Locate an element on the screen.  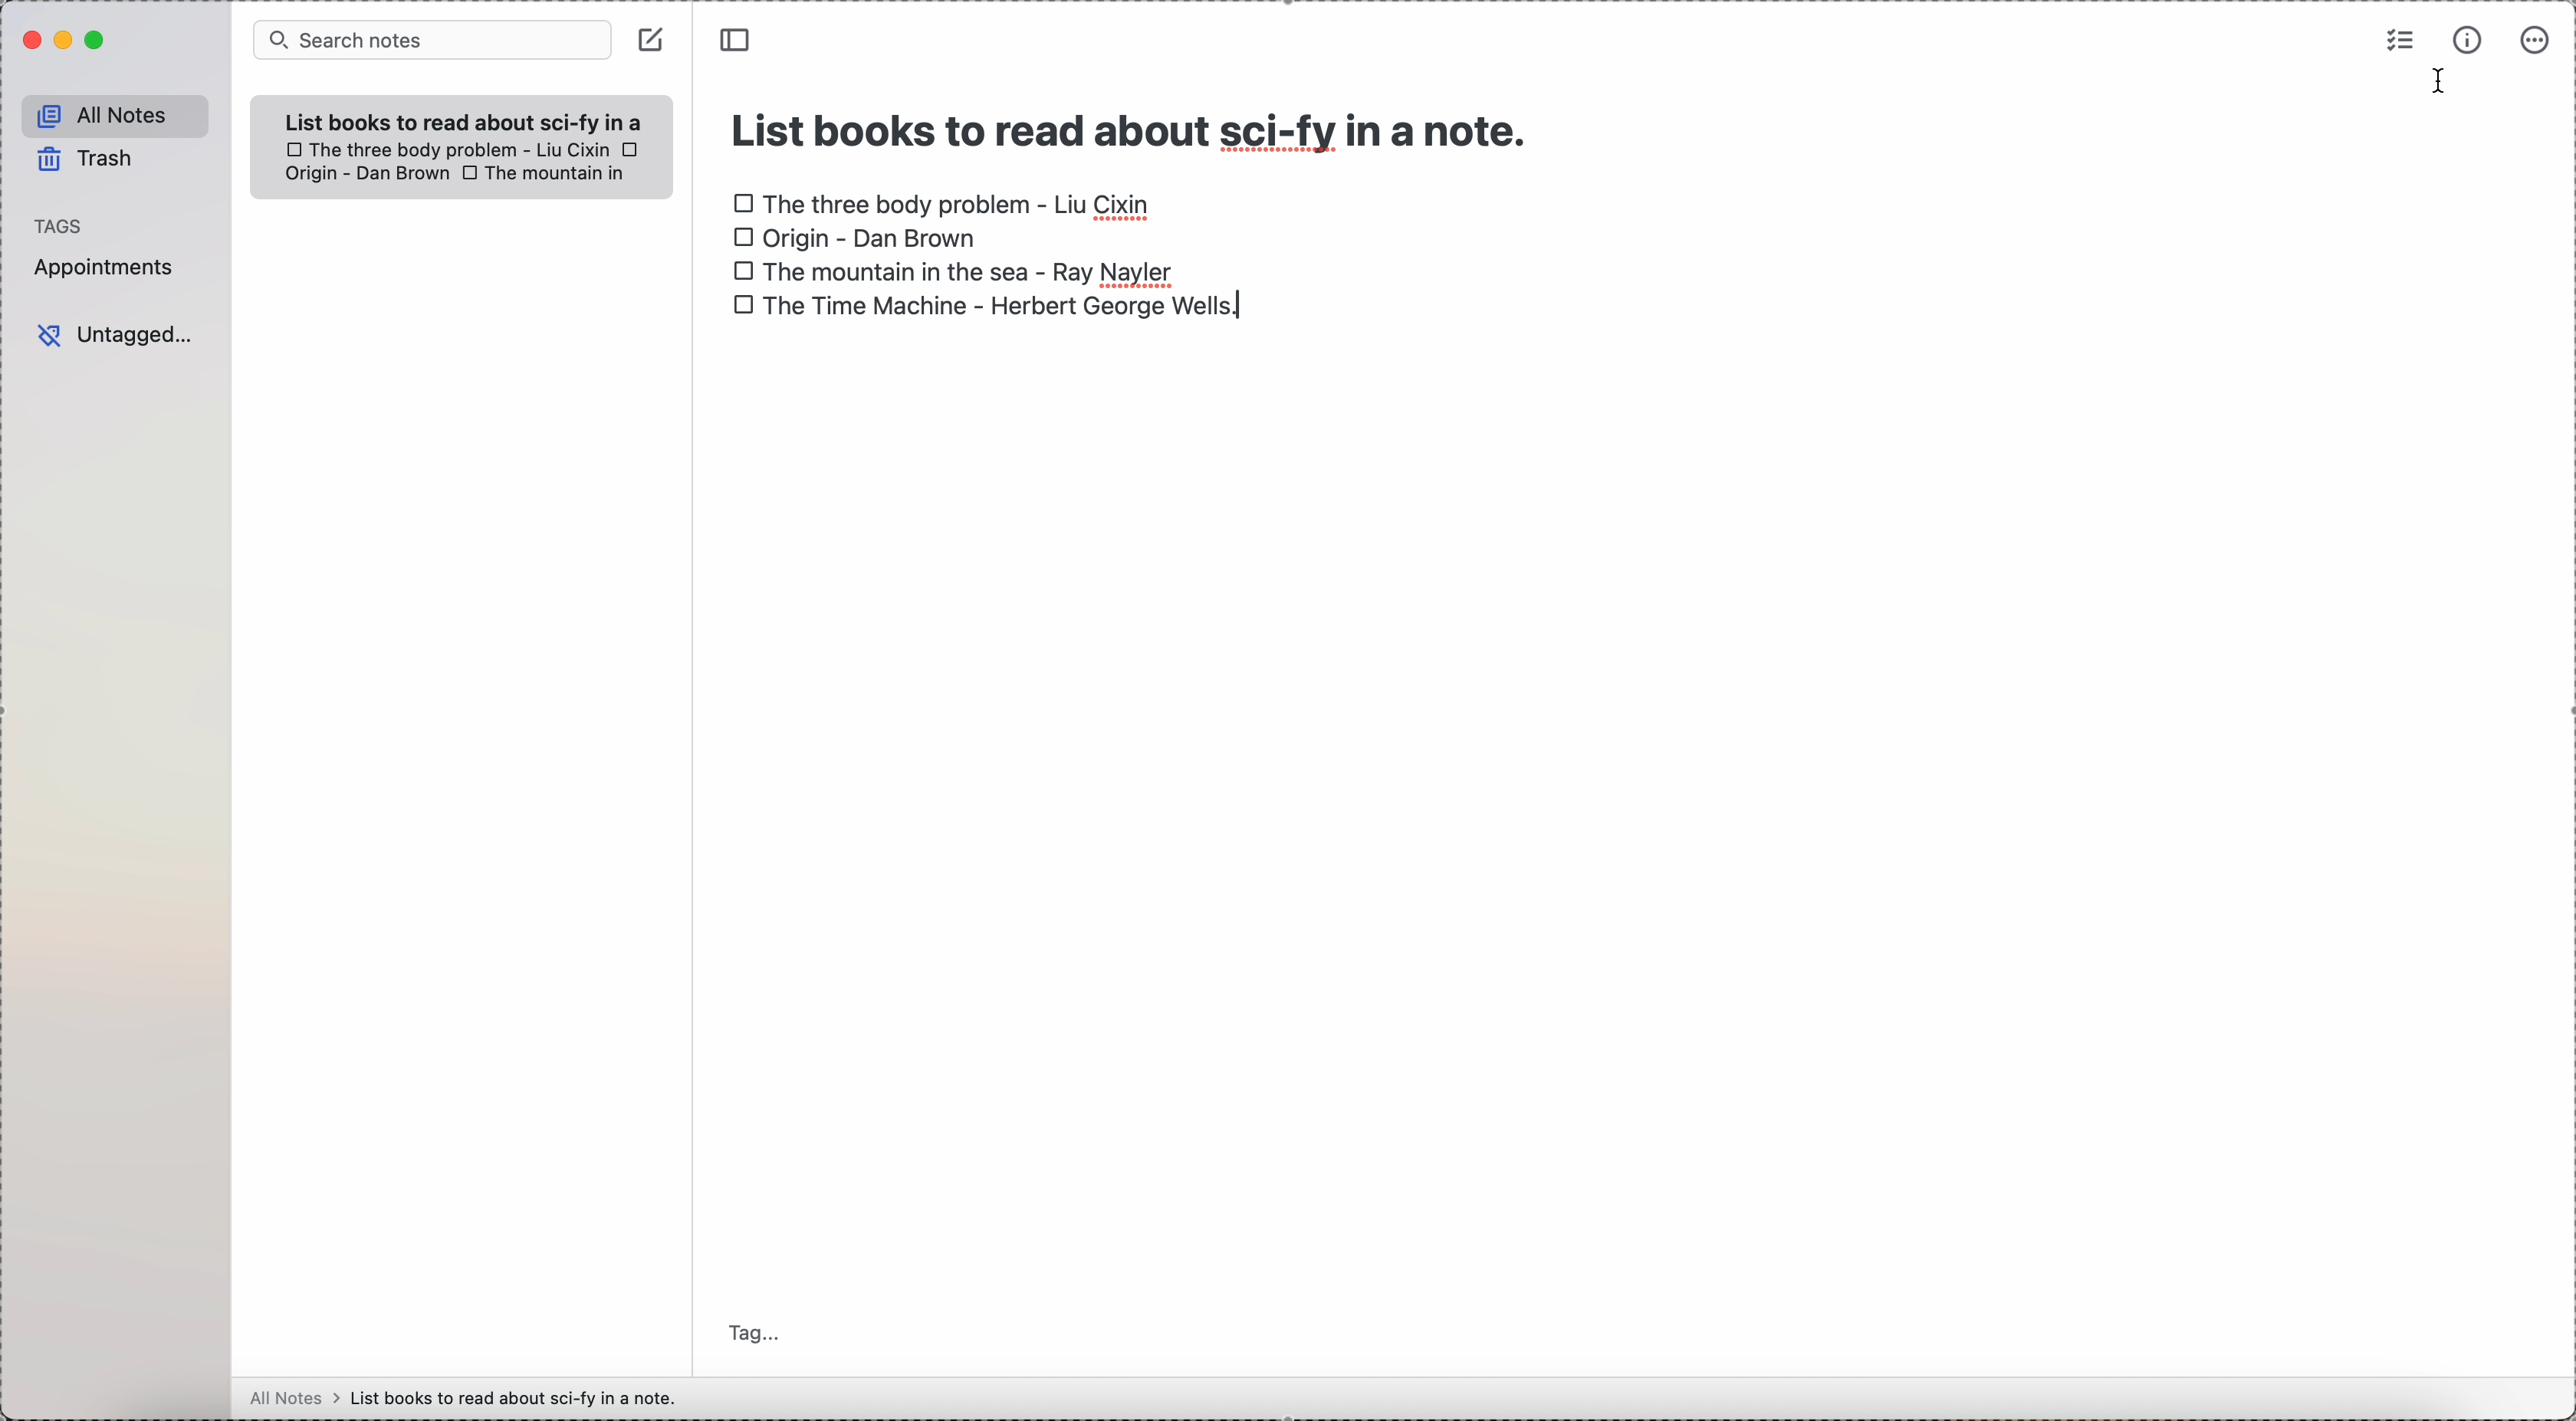
check list is located at coordinates (2400, 40).